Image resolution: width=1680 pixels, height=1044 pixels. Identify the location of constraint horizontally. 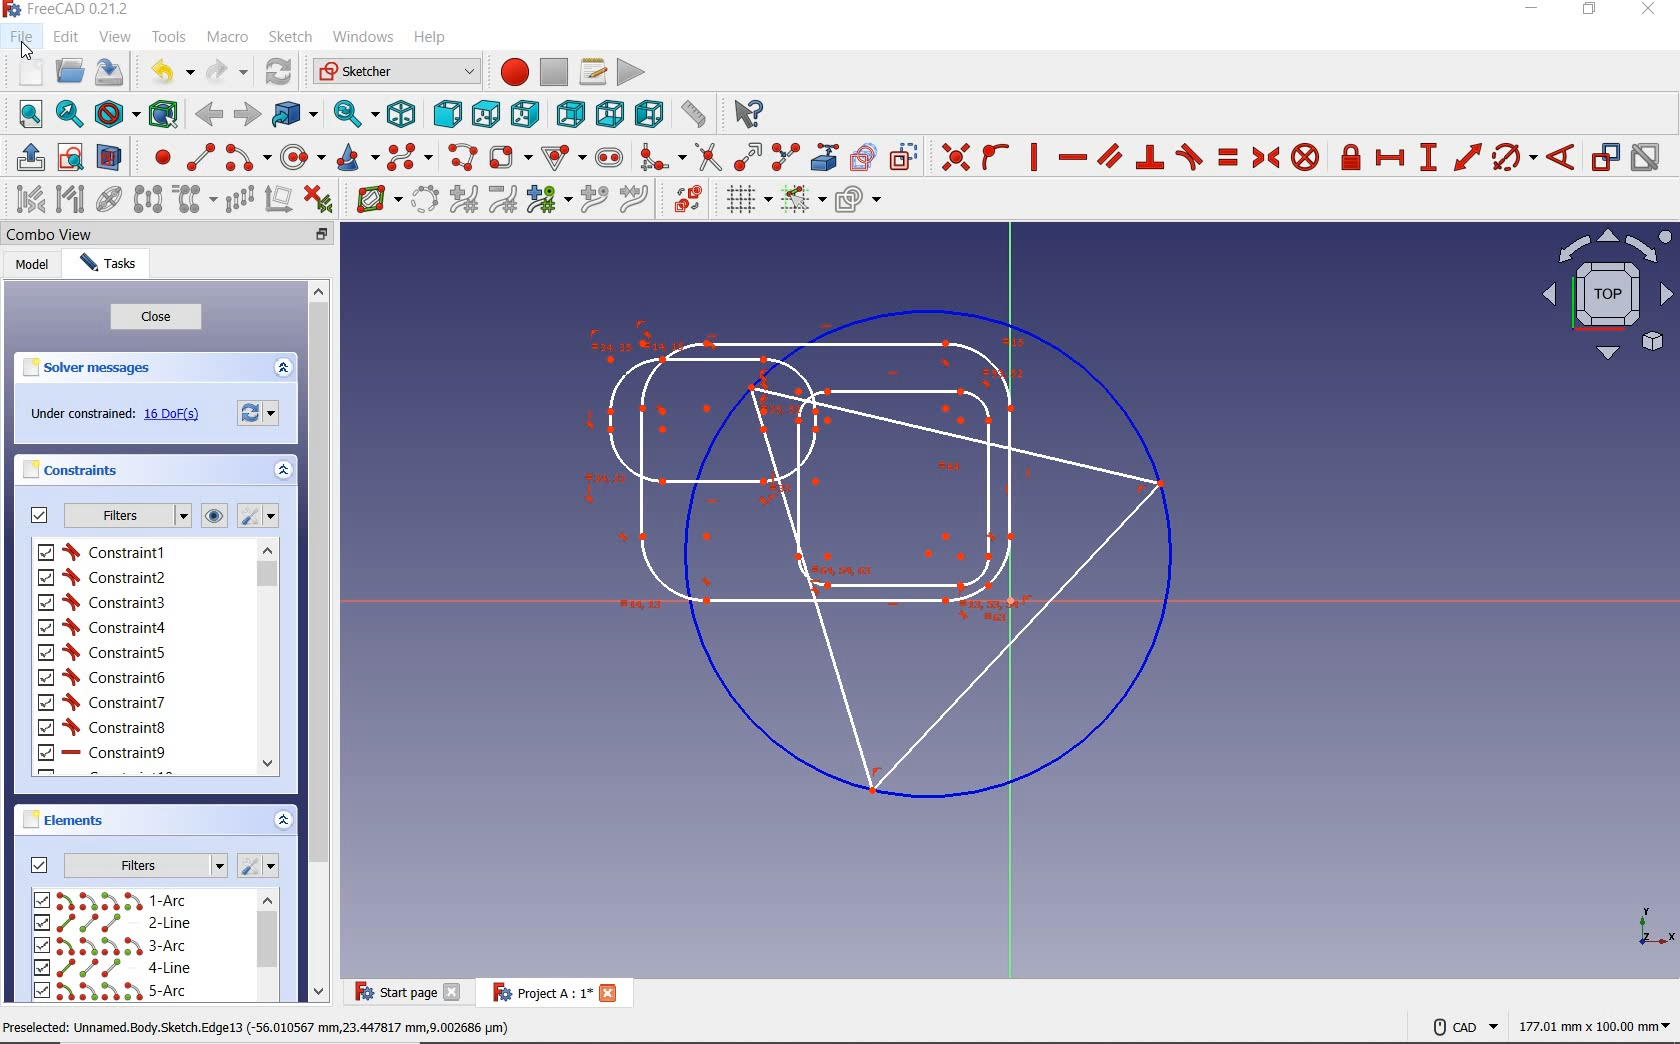
(1071, 159).